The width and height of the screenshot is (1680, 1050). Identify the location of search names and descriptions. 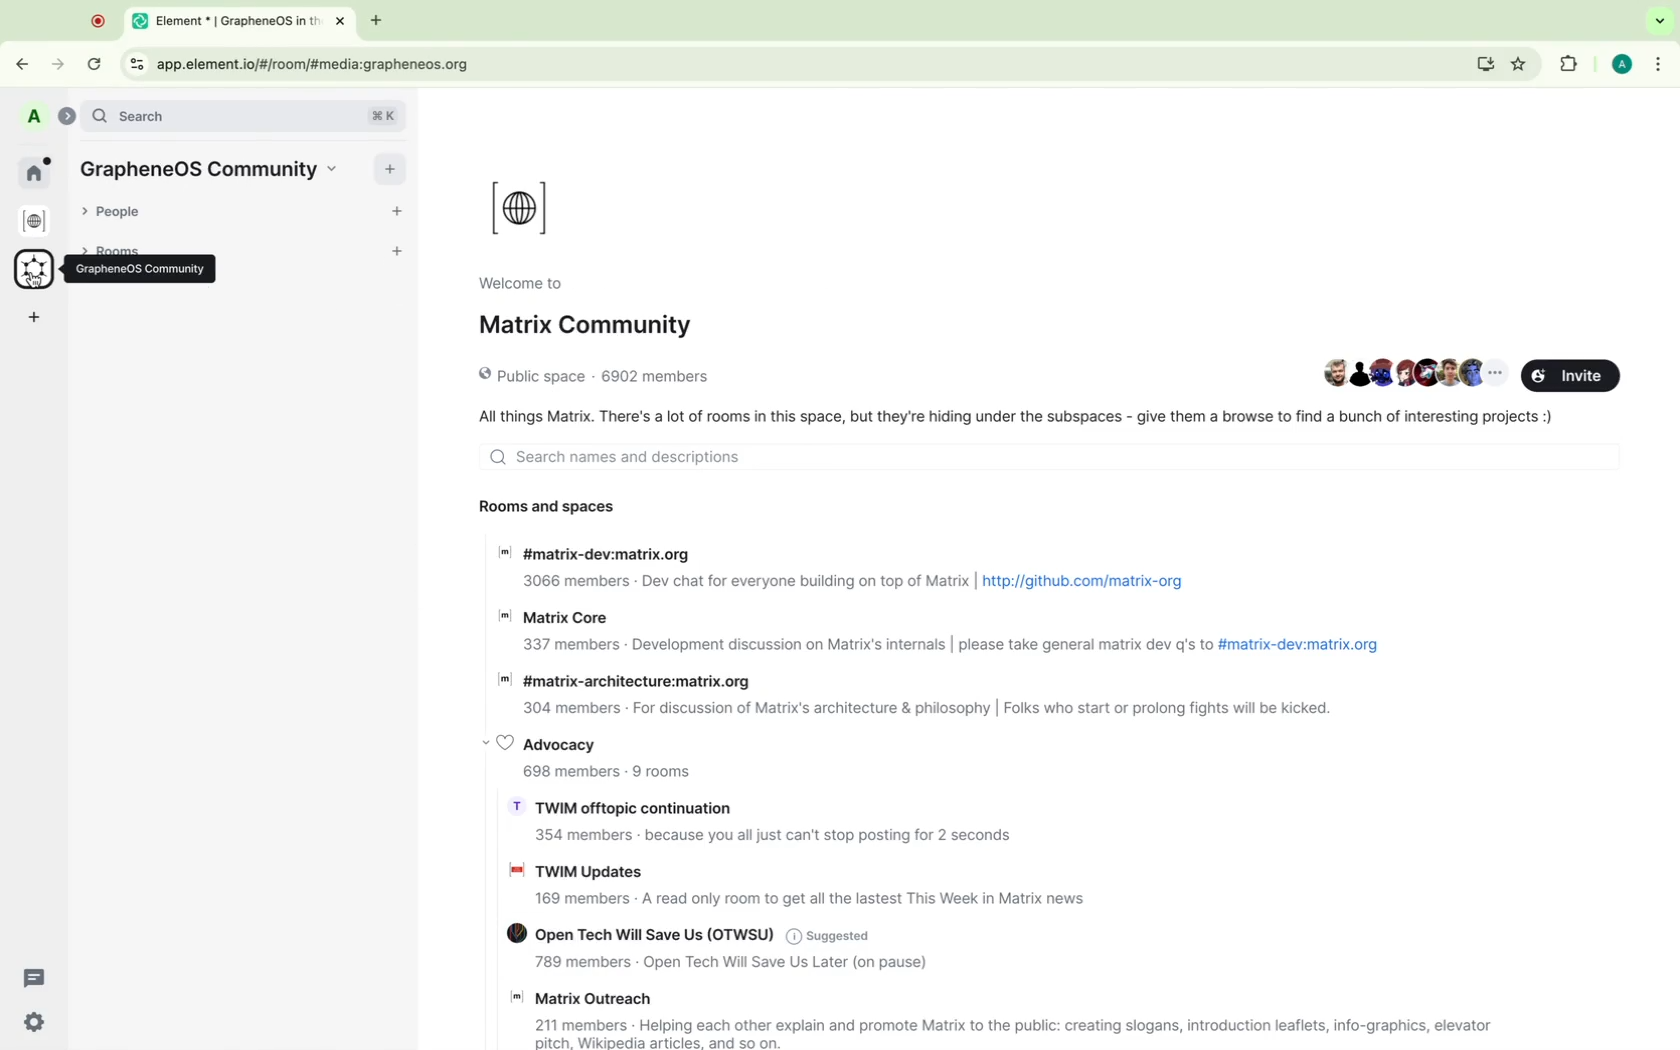
(1044, 458).